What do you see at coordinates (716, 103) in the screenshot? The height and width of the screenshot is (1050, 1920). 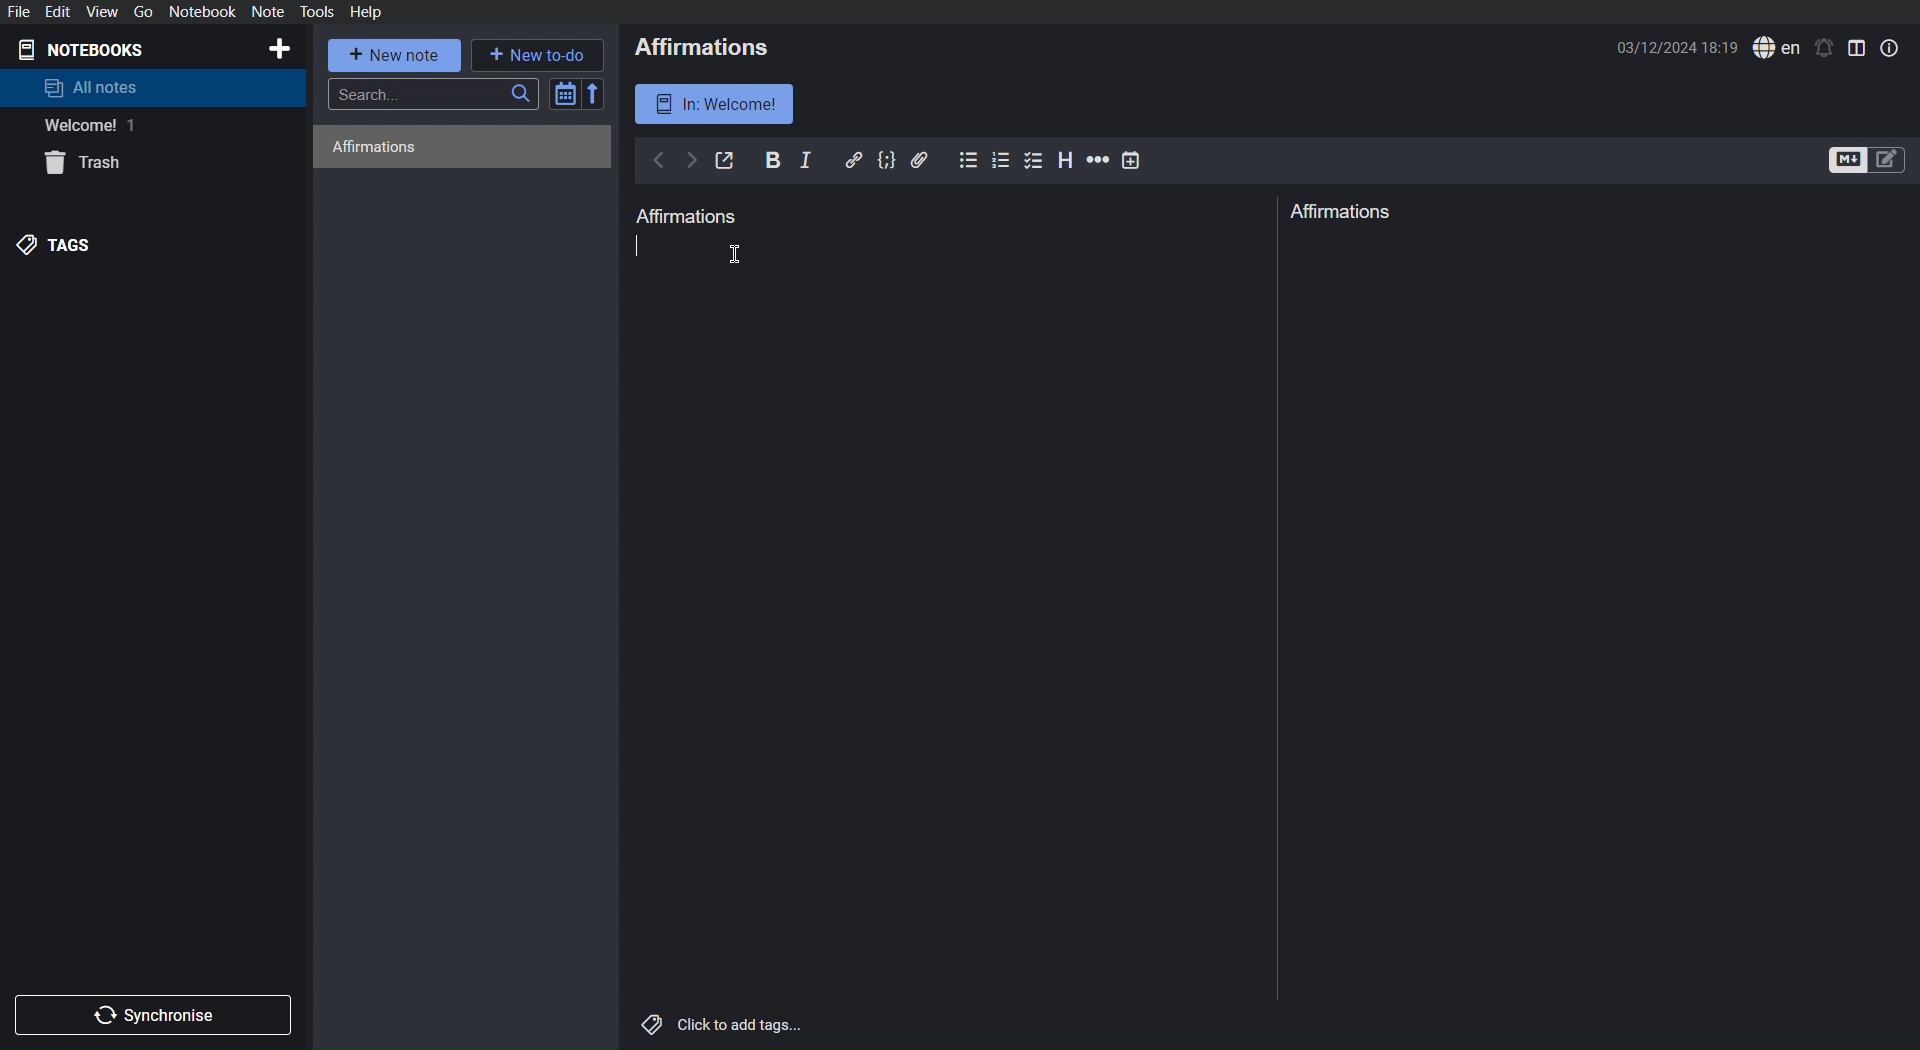 I see `In: Welcome!` at bounding box center [716, 103].